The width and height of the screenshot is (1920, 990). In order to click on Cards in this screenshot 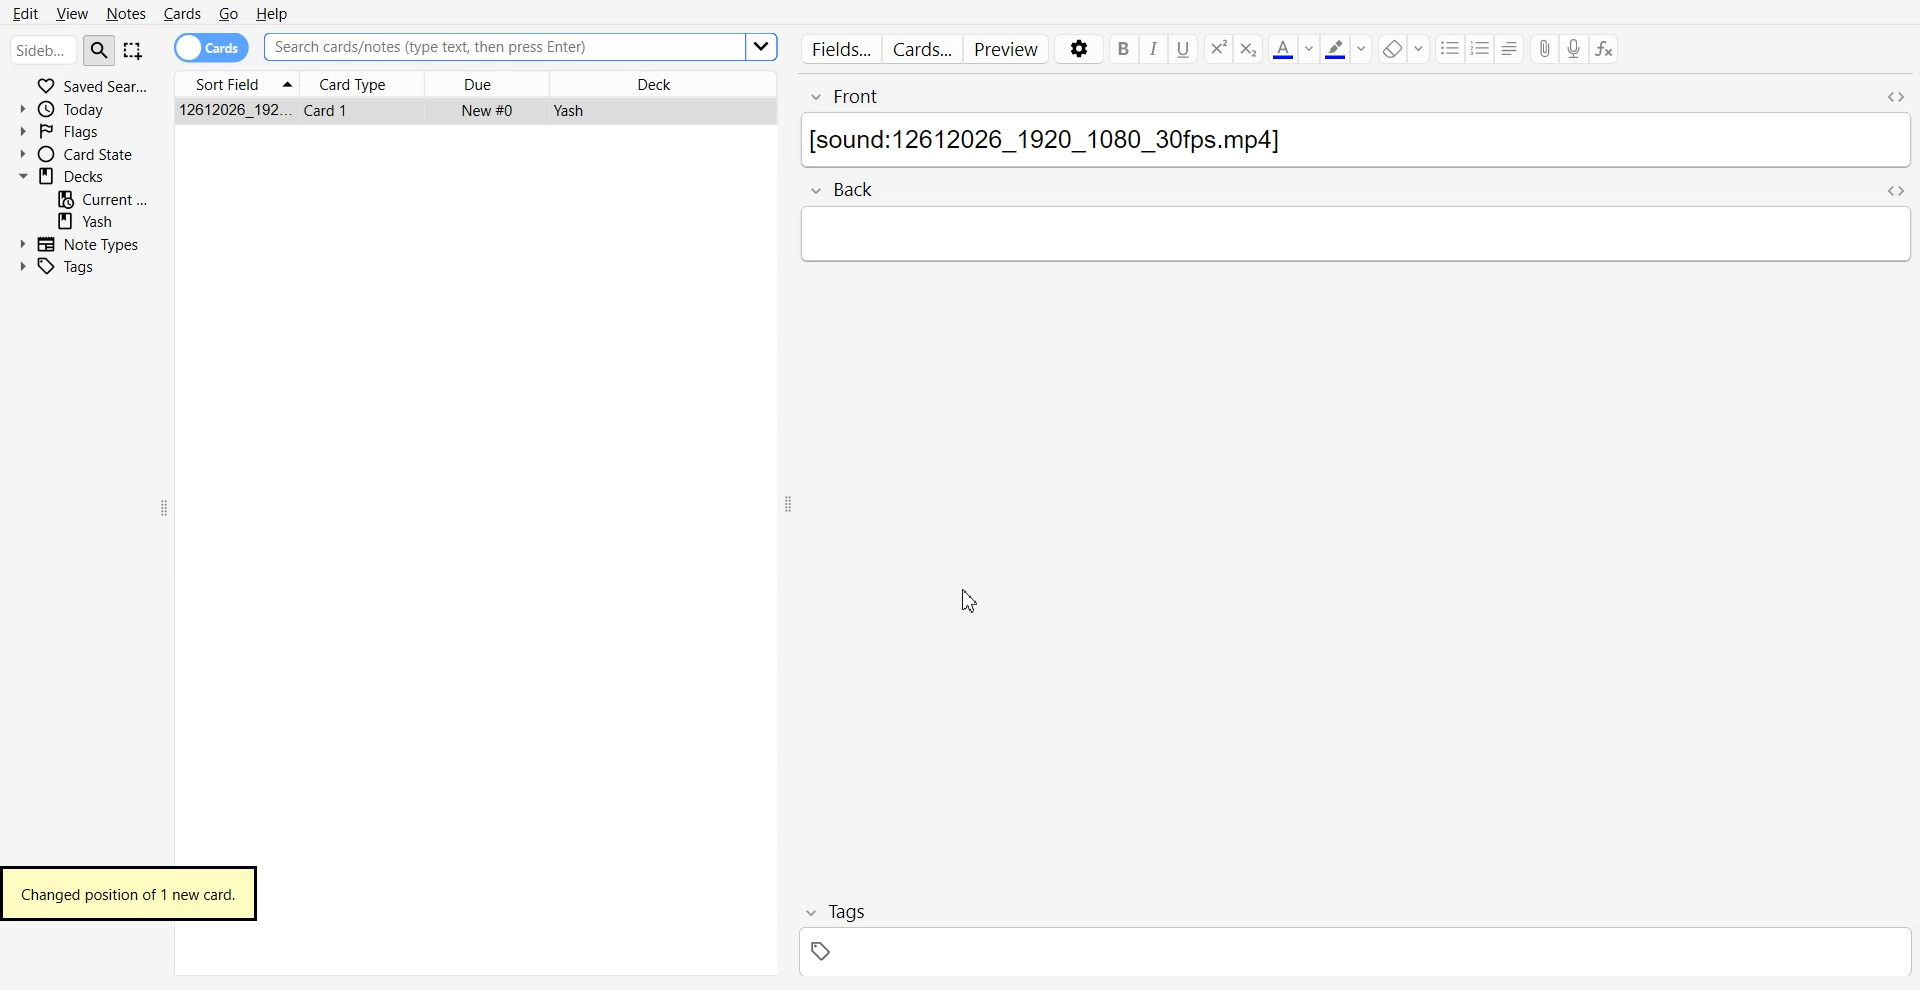, I will do `click(923, 49)`.